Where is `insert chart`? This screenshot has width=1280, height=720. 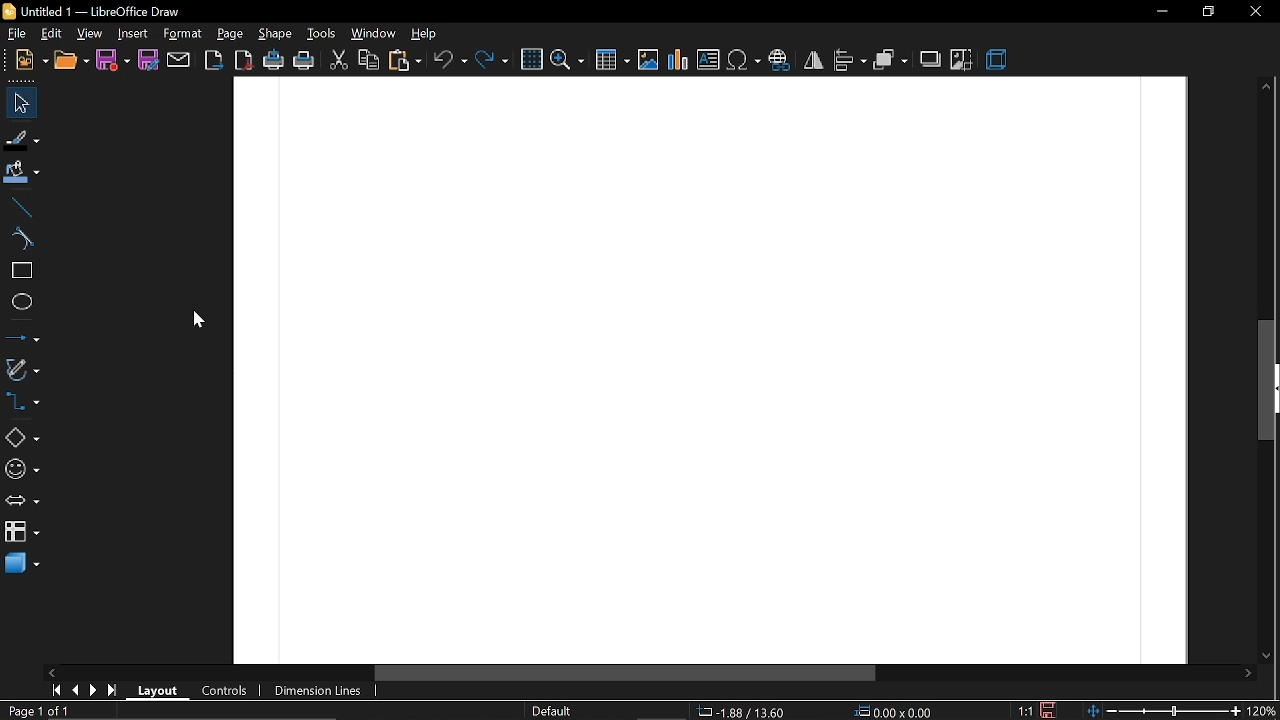
insert chart is located at coordinates (678, 60).